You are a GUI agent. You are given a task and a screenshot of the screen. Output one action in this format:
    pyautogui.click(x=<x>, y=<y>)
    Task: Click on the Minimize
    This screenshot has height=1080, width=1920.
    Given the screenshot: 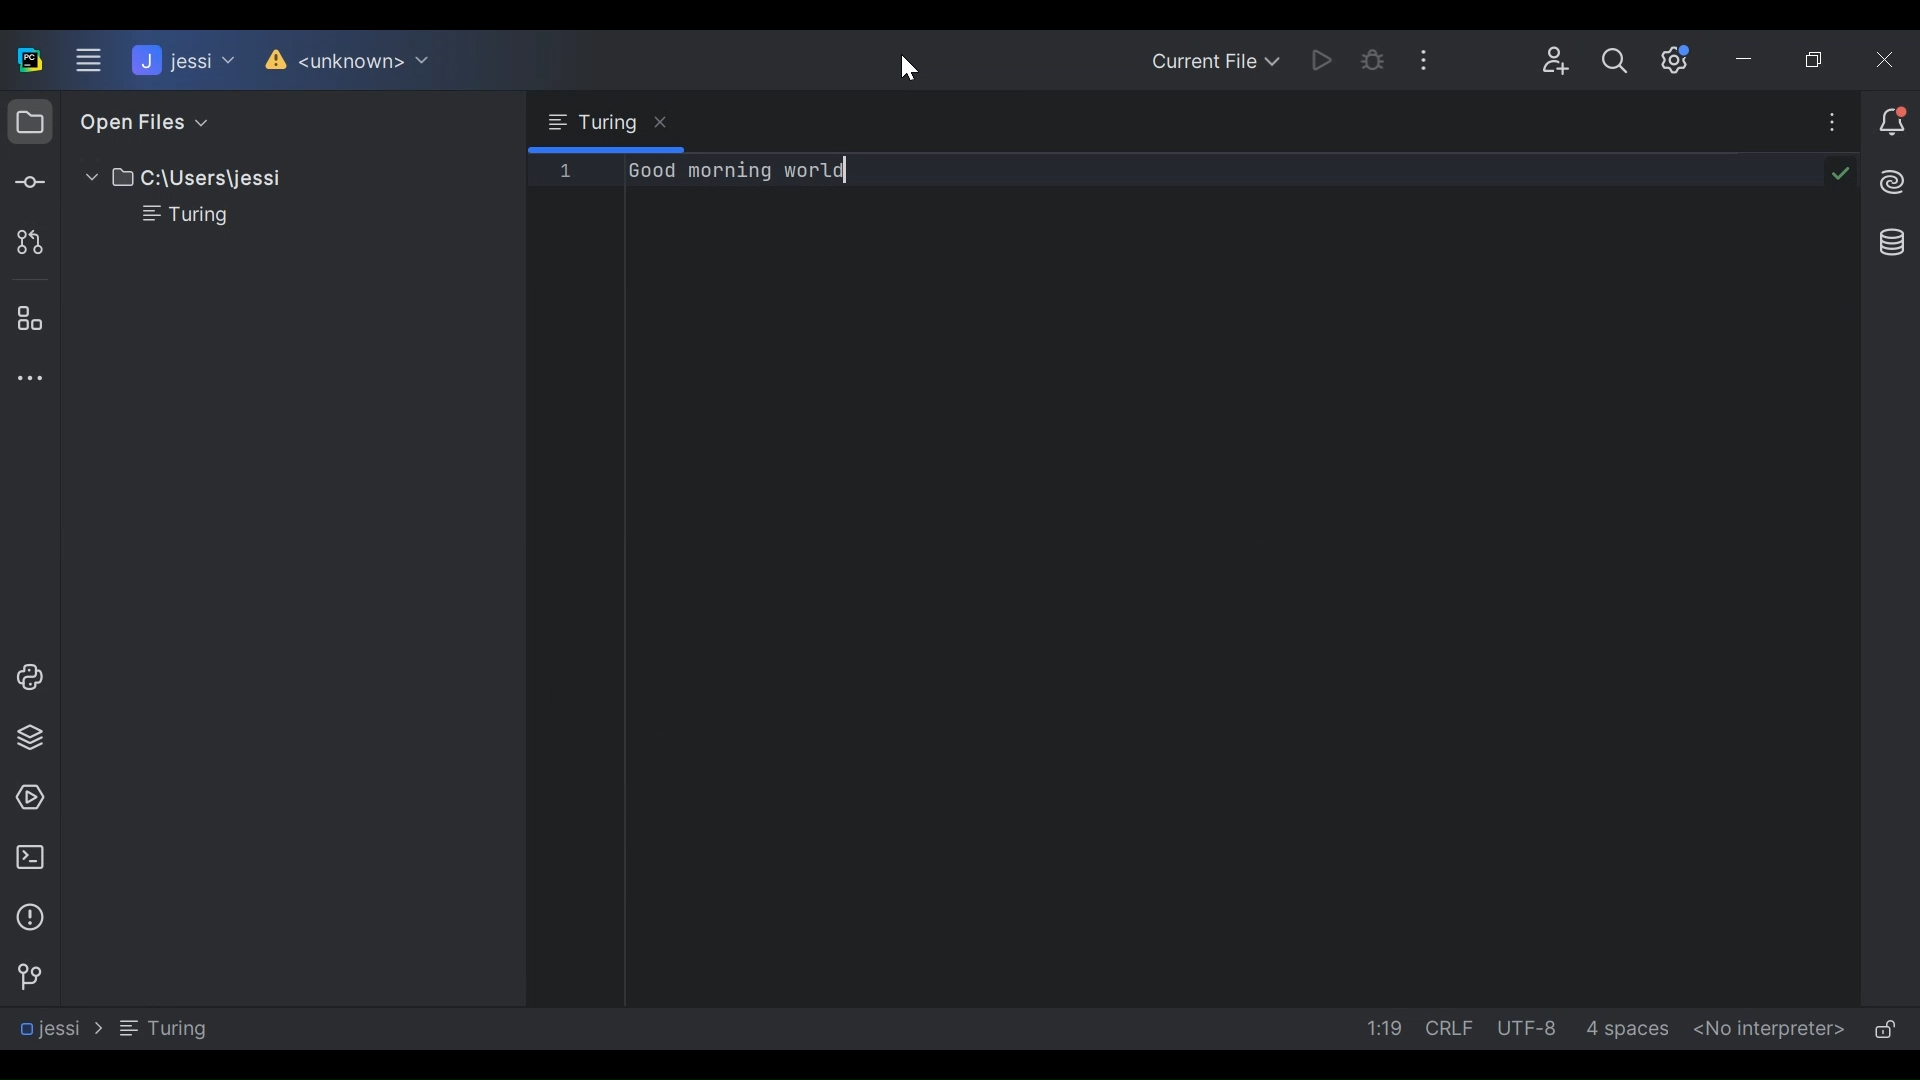 What is the action you would take?
    pyautogui.click(x=1751, y=59)
    